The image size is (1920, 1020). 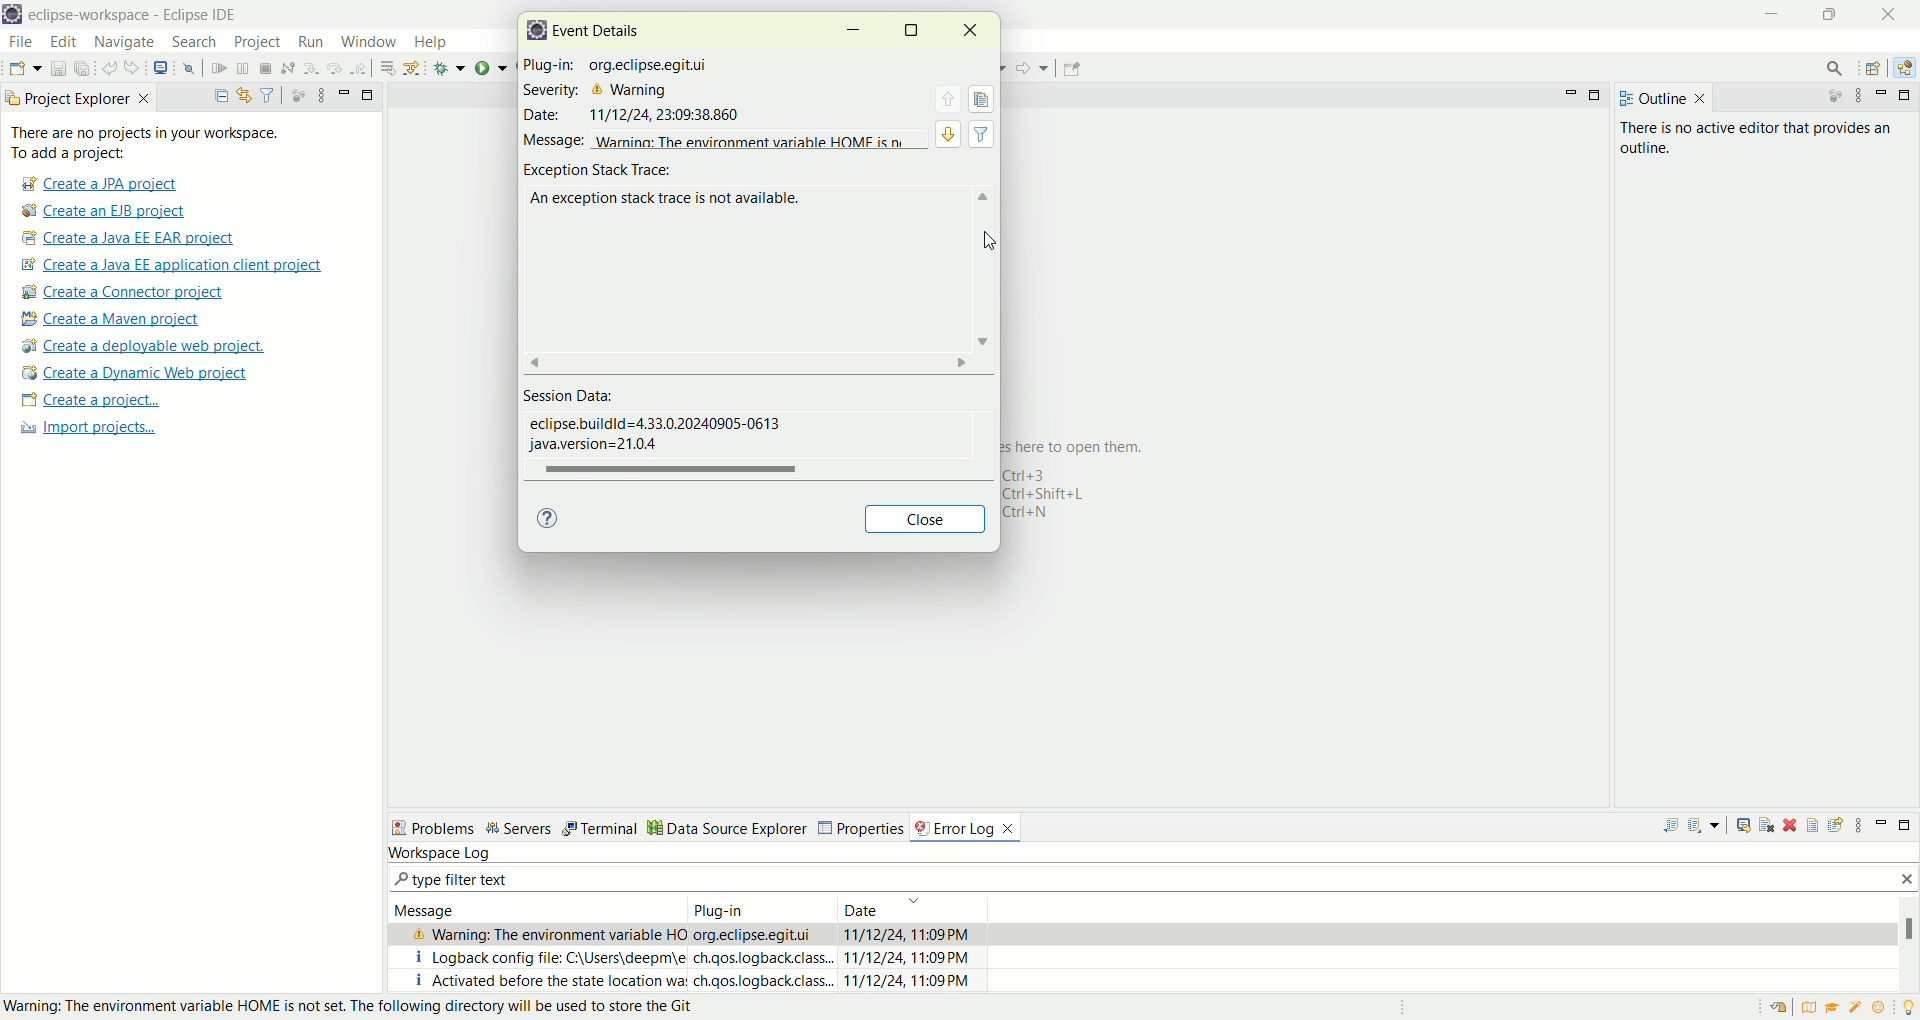 What do you see at coordinates (126, 41) in the screenshot?
I see `navigate` at bounding box center [126, 41].